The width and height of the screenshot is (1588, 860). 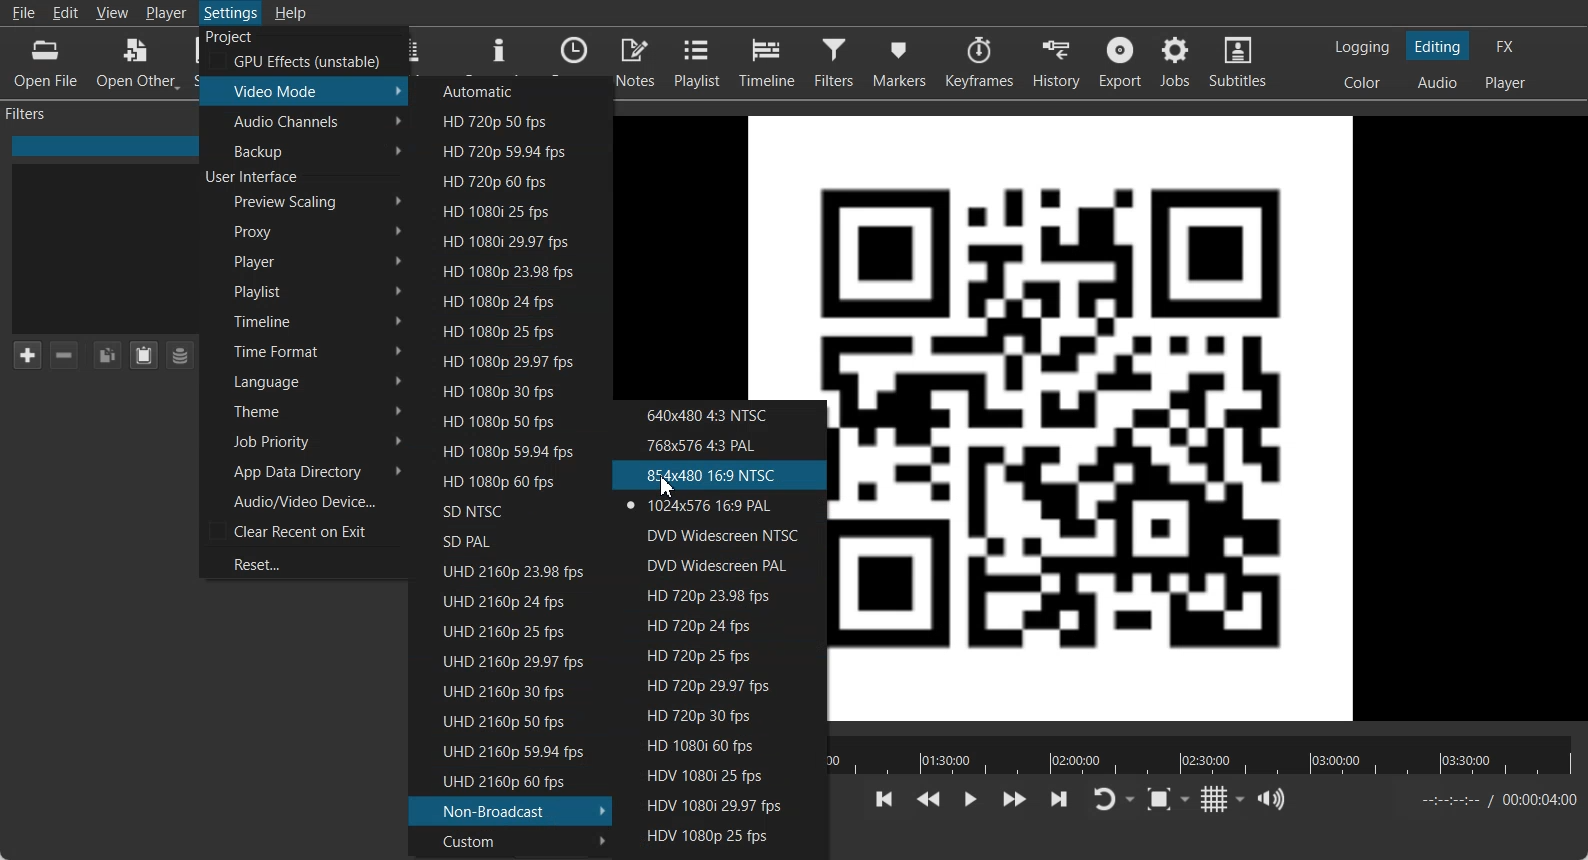 What do you see at coordinates (1364, 82) in the screenshot?
I see `Switch to the color layout` at bounding box center [1364, 82].